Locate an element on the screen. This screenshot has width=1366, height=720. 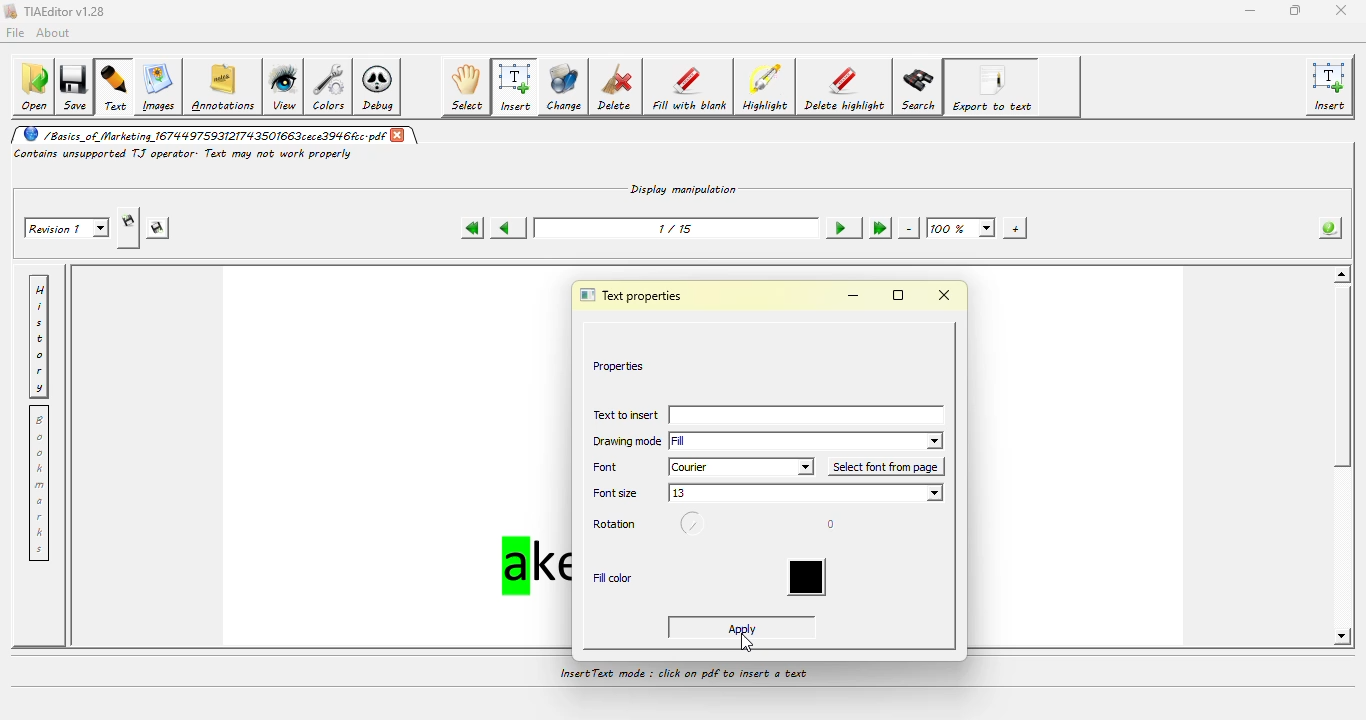
Courier is located at coordinates (741, 467).